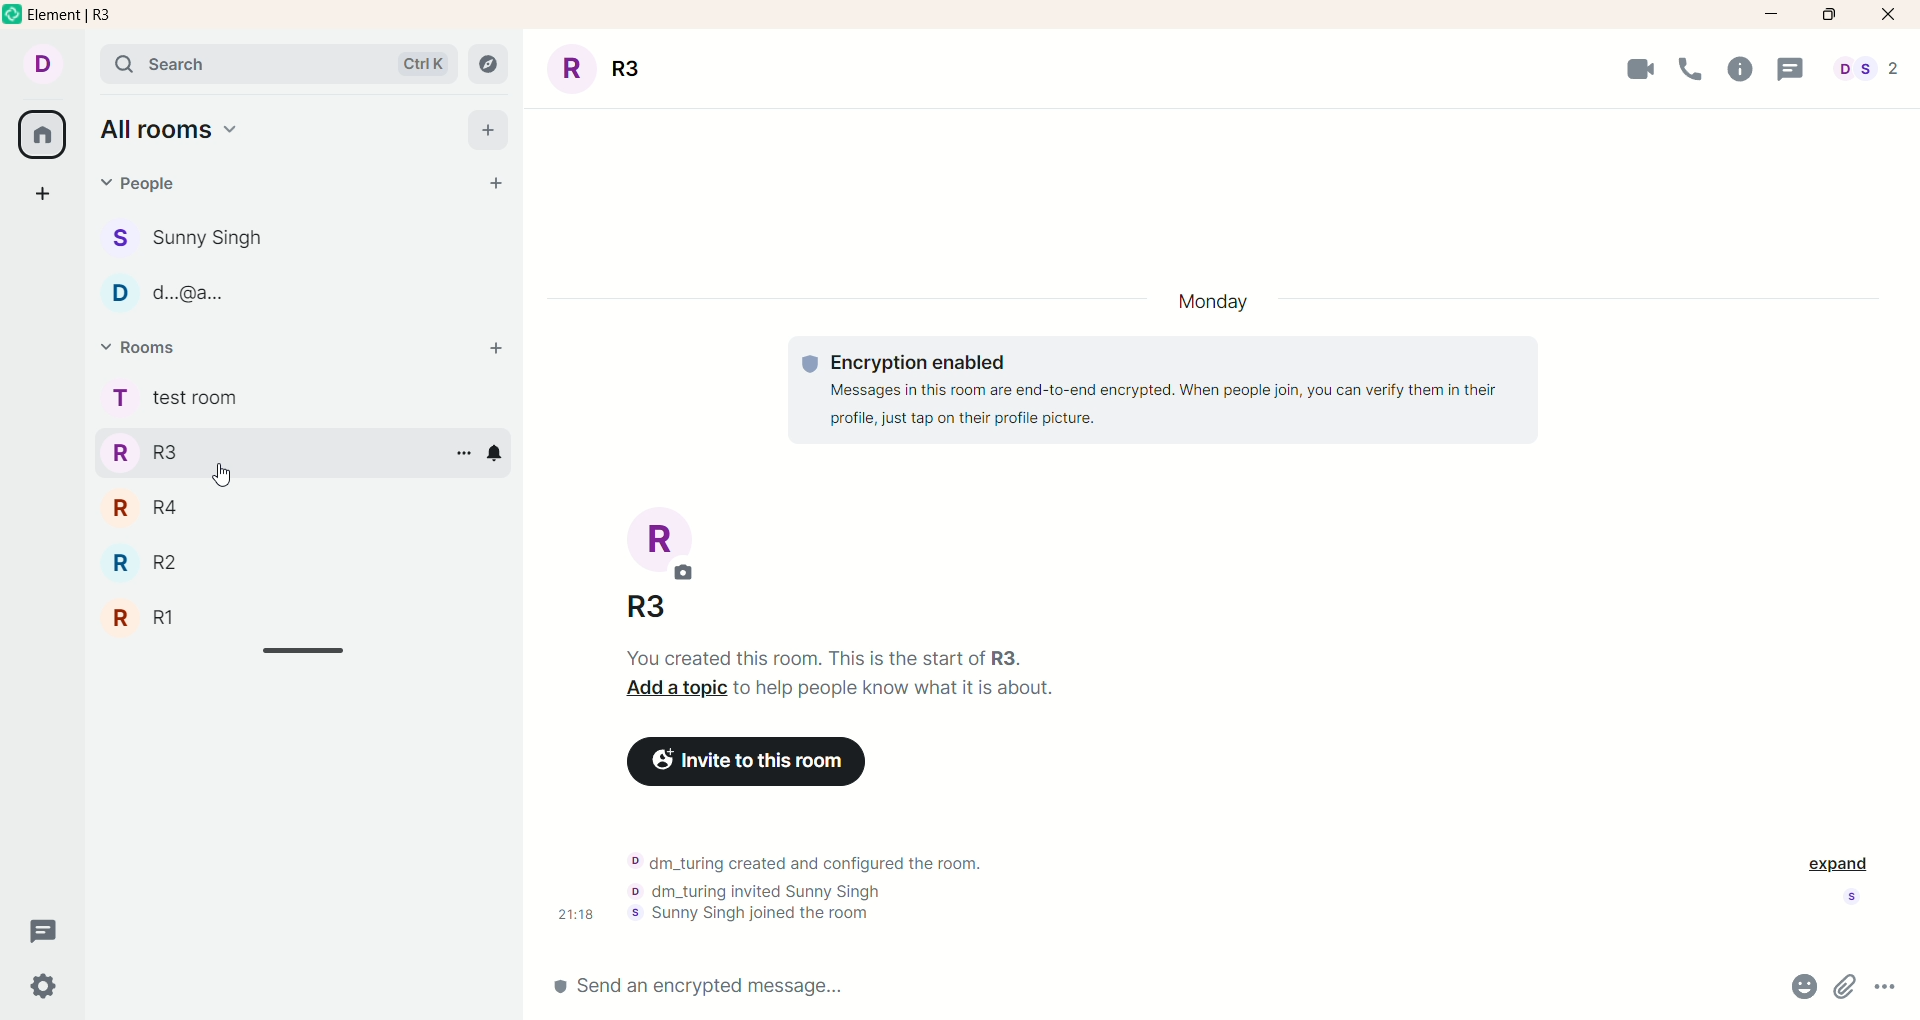 The width and height of the screenshot is (1920, 1020). Describe the element at coordinates (1741, 65) in the screenshot. I see `Info` at that location.